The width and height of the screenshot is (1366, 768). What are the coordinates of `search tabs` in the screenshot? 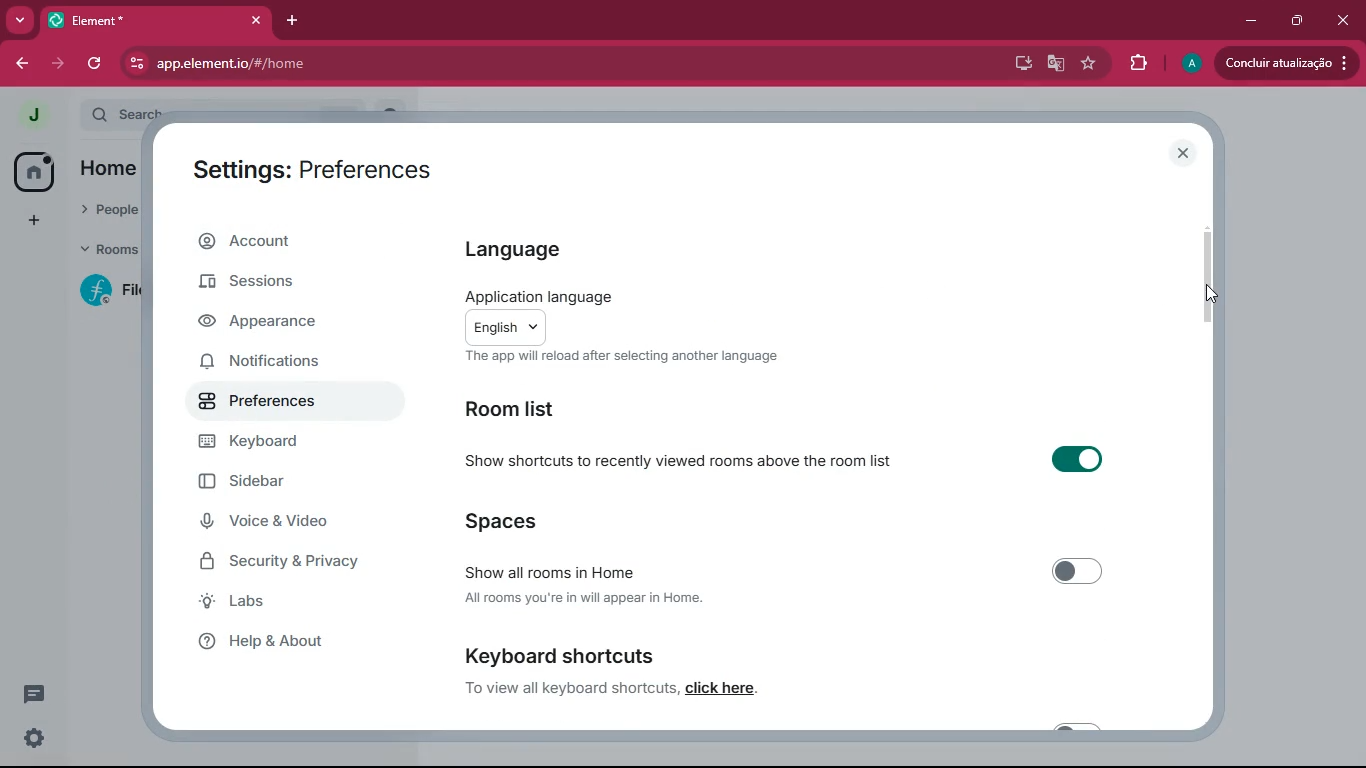 It's located at (21, 22).